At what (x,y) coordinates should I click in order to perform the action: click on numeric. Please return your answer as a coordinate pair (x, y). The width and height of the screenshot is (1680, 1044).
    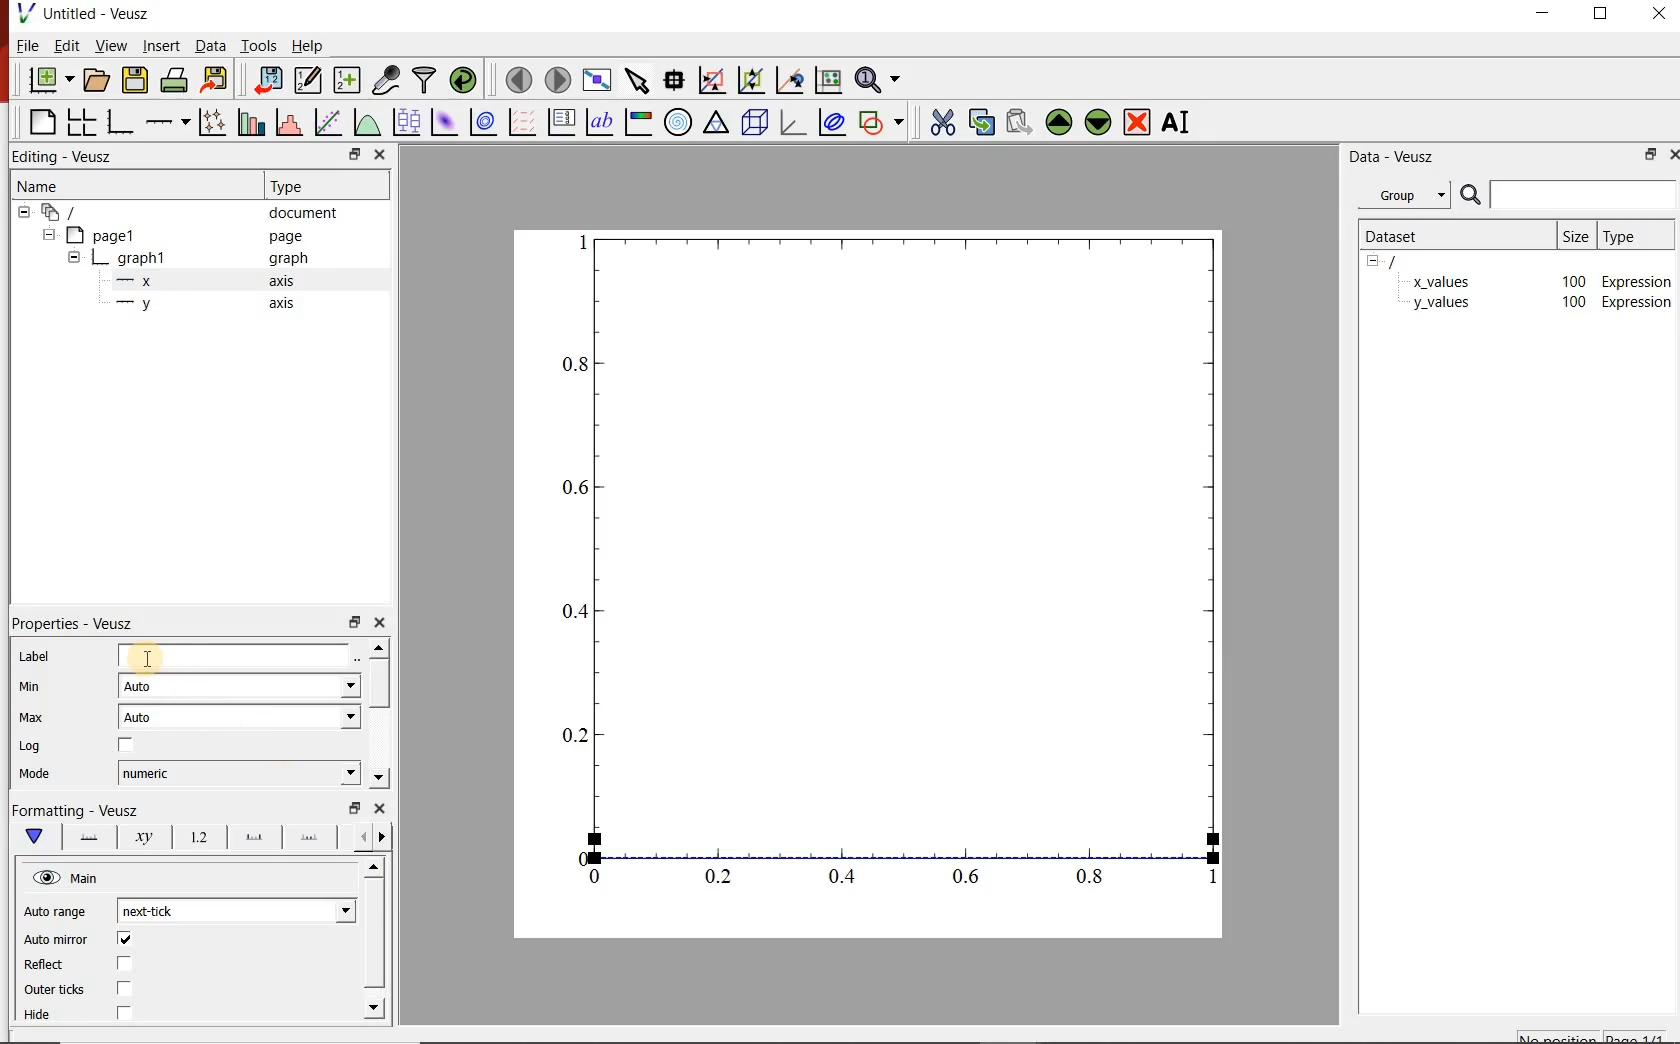
    Looking at the image, I should click on (238, 772).